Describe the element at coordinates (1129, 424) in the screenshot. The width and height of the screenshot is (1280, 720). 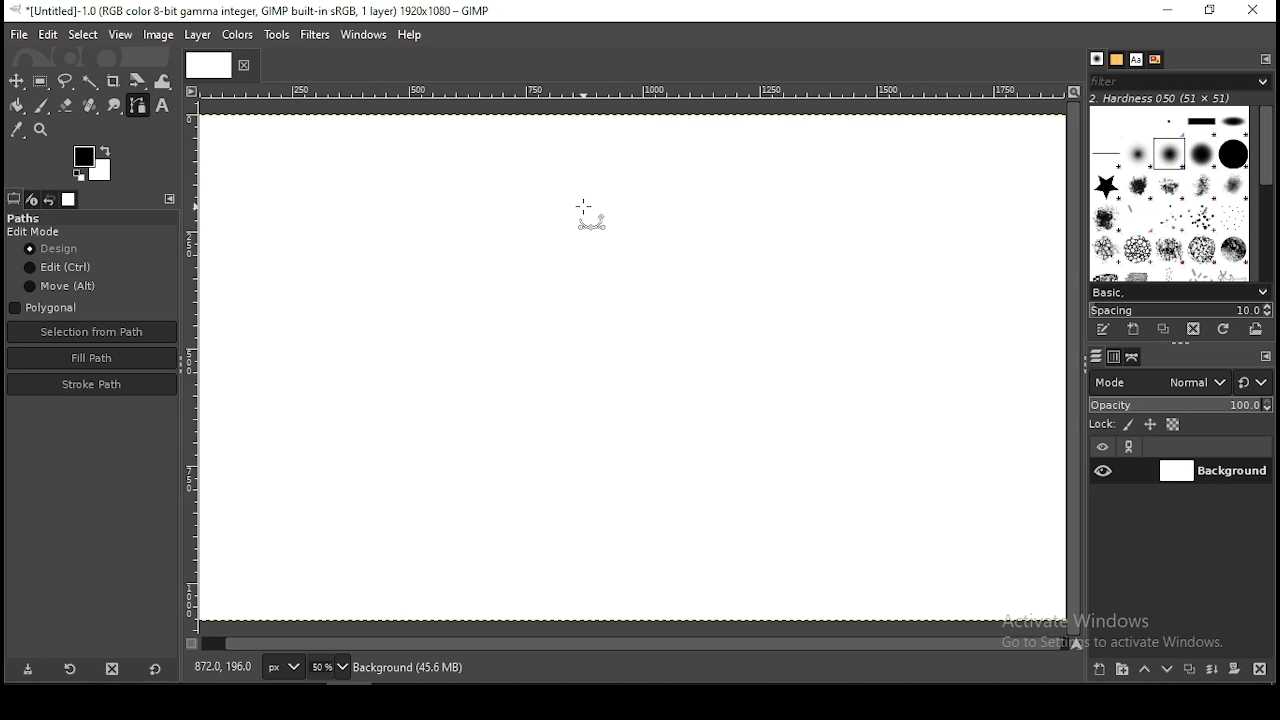
I see `lock pixels` at that location.